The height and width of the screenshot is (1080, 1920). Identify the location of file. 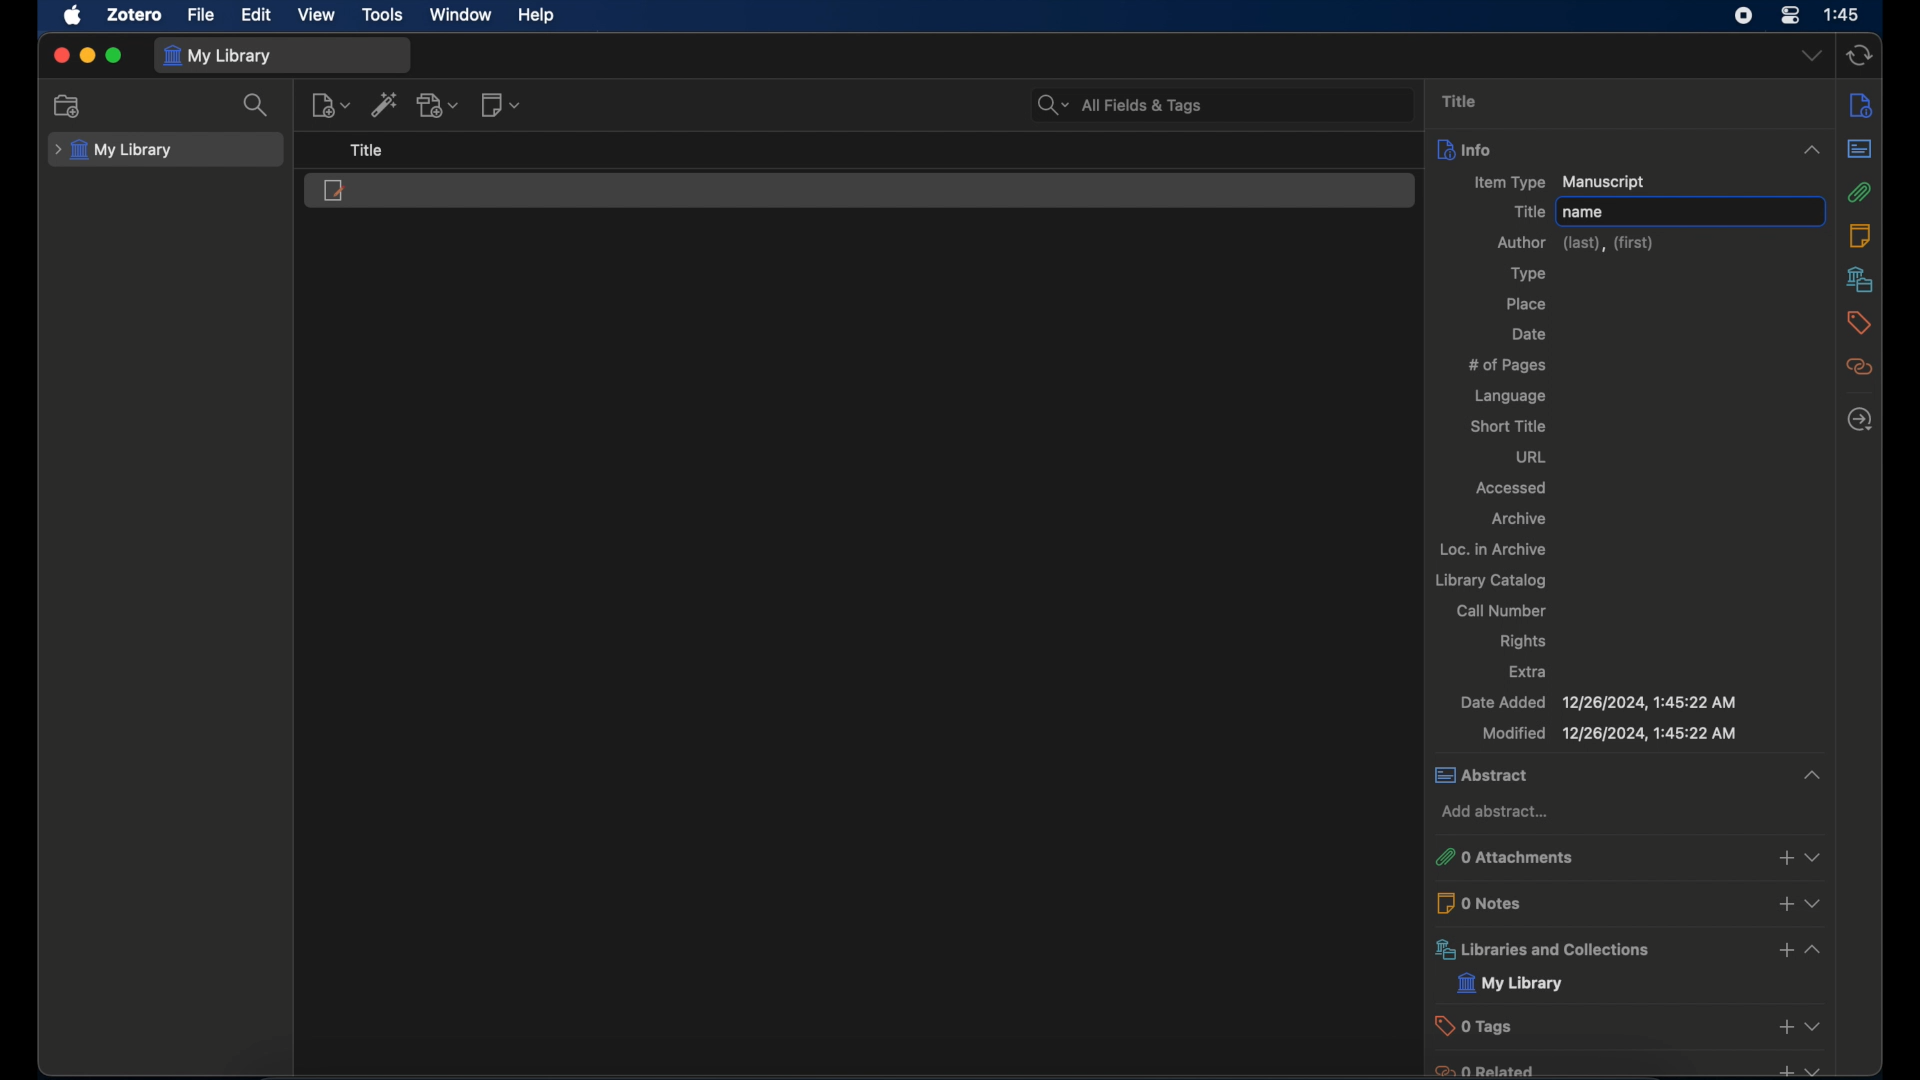
(202, 14).